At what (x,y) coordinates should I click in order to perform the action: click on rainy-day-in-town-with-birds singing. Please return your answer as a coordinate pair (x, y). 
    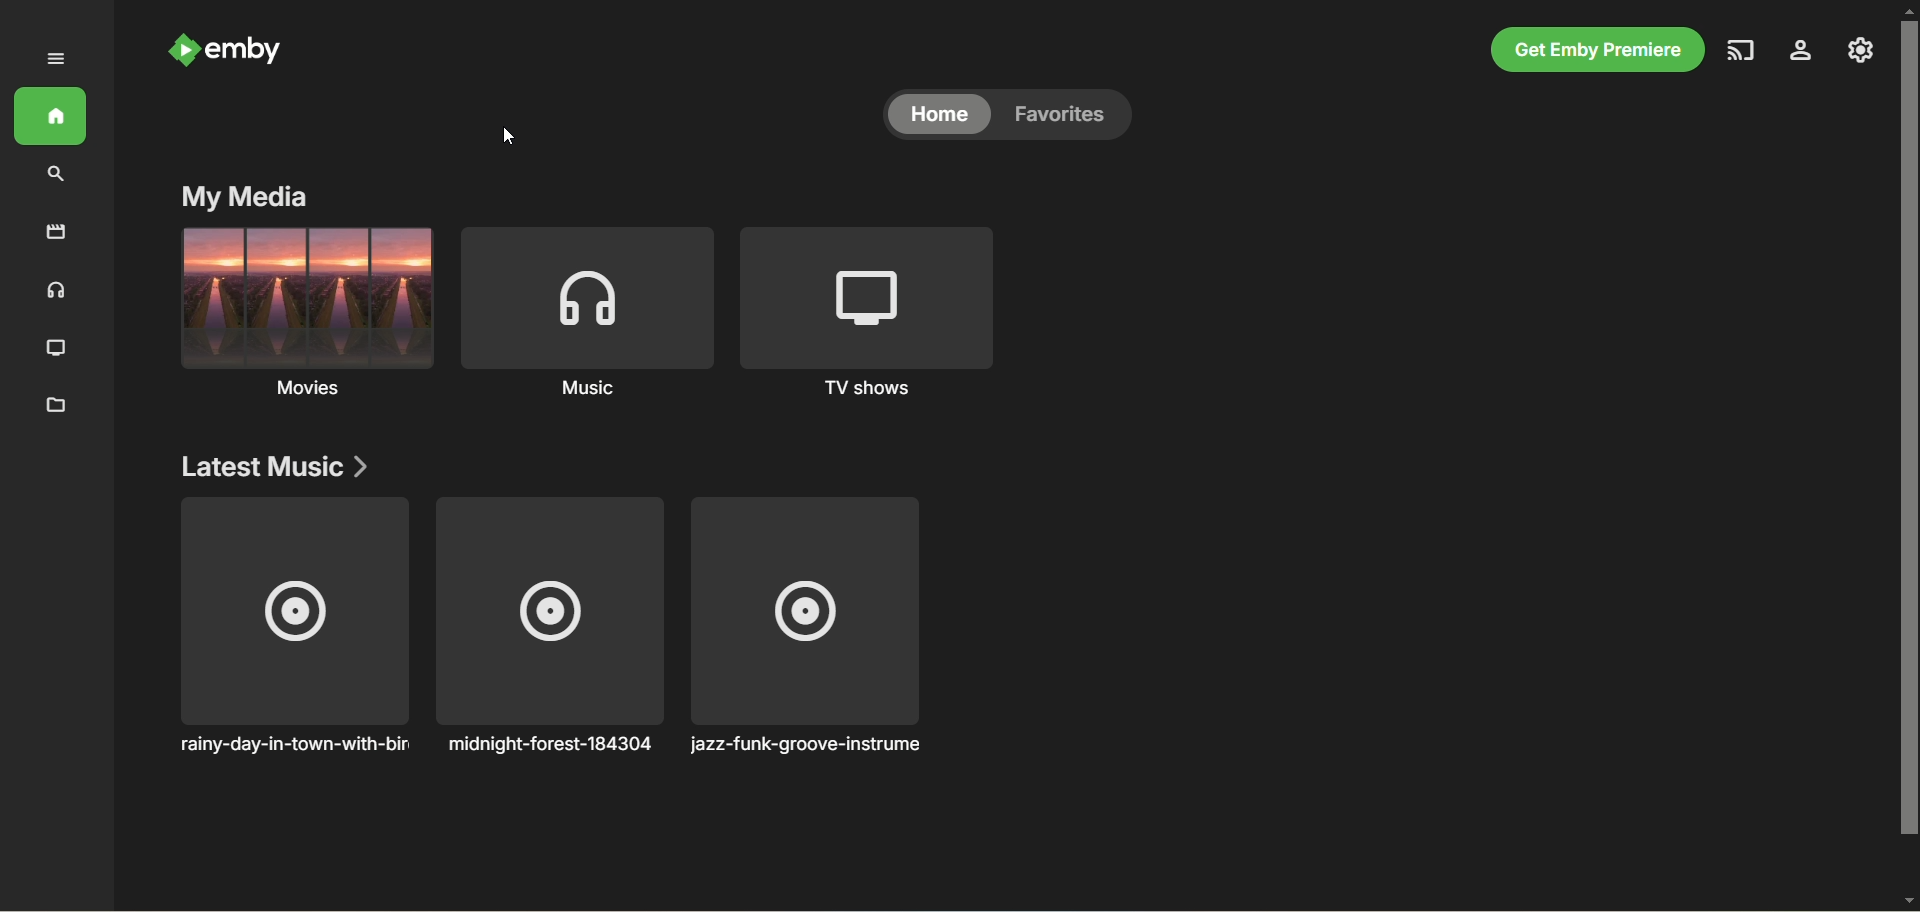
    Looking at the image, I should click on (295, 631).